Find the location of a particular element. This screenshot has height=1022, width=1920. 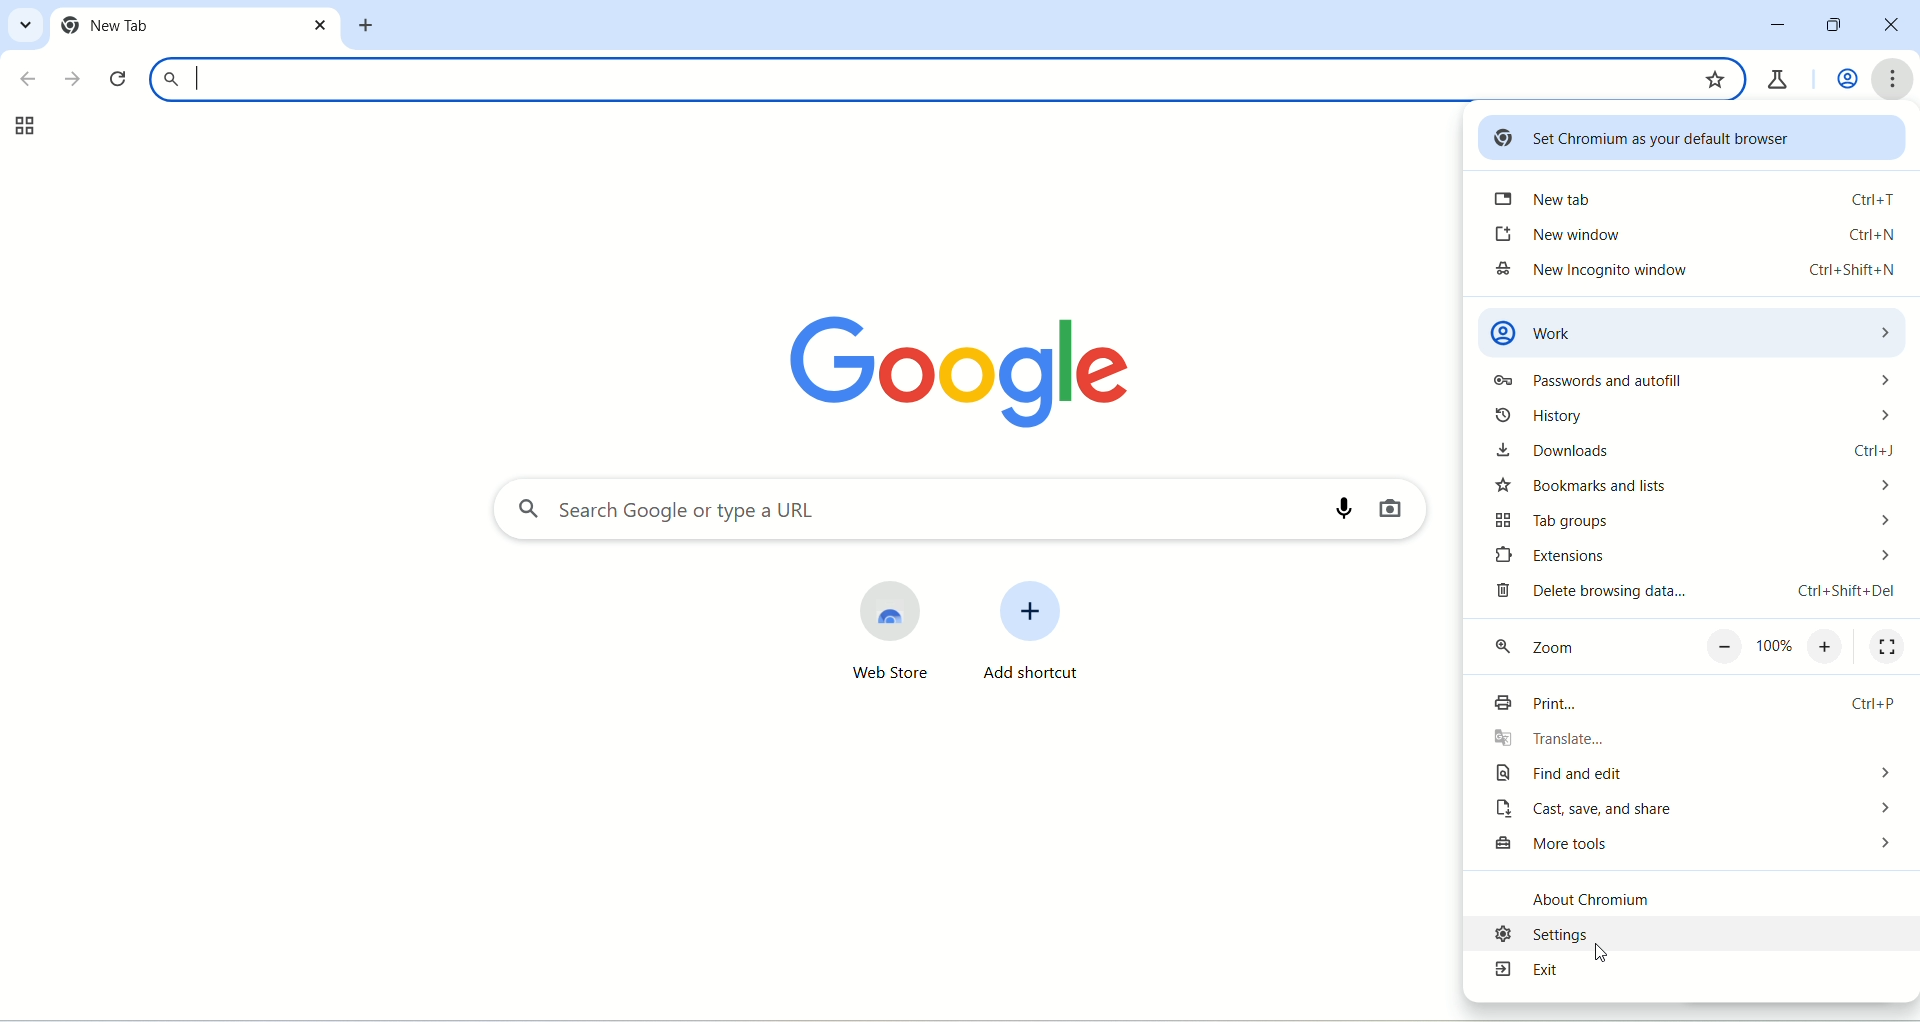

downloads ctrl+j is located at coordinates (1689, 451).